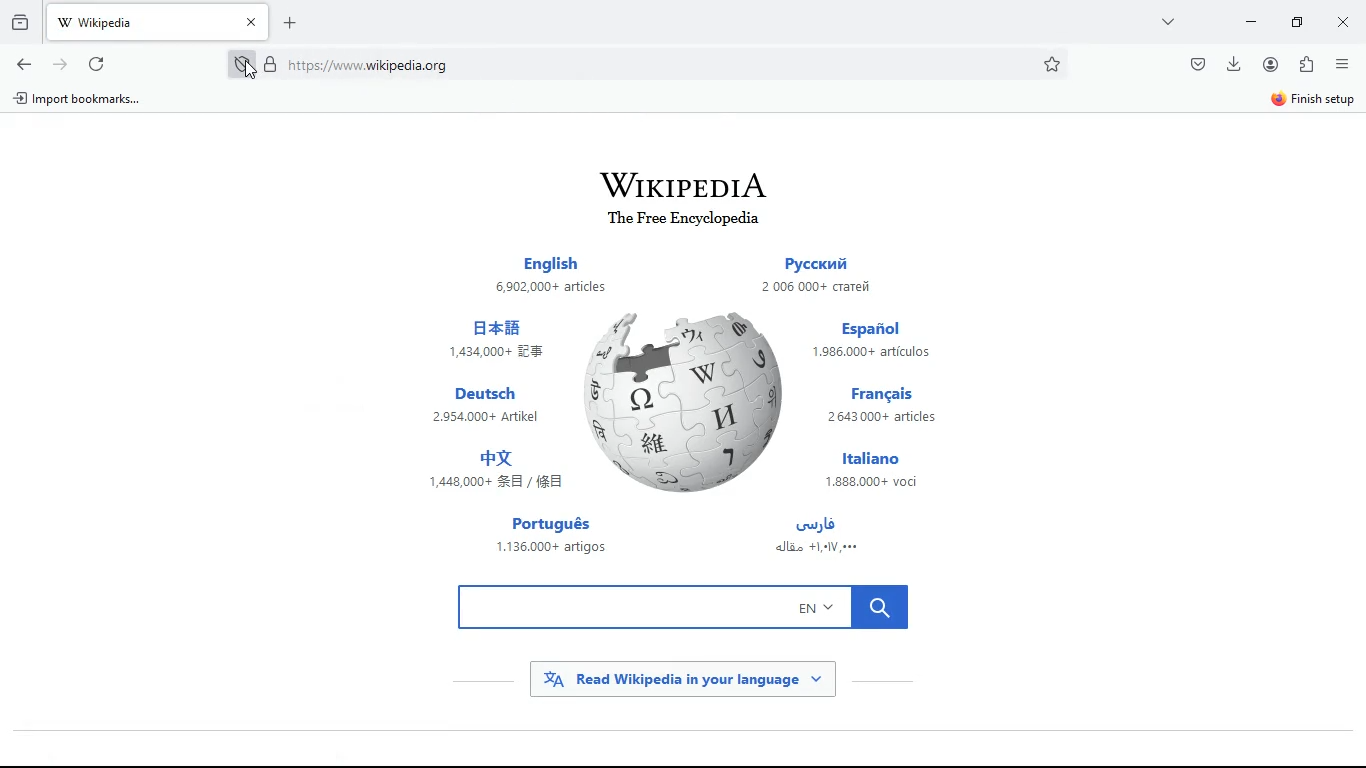 Image resolution: width=1366 pixels, height=768 pixels. Describe the element at coordinates (1342, 64) in the screenshot. I see `menu` at that location.